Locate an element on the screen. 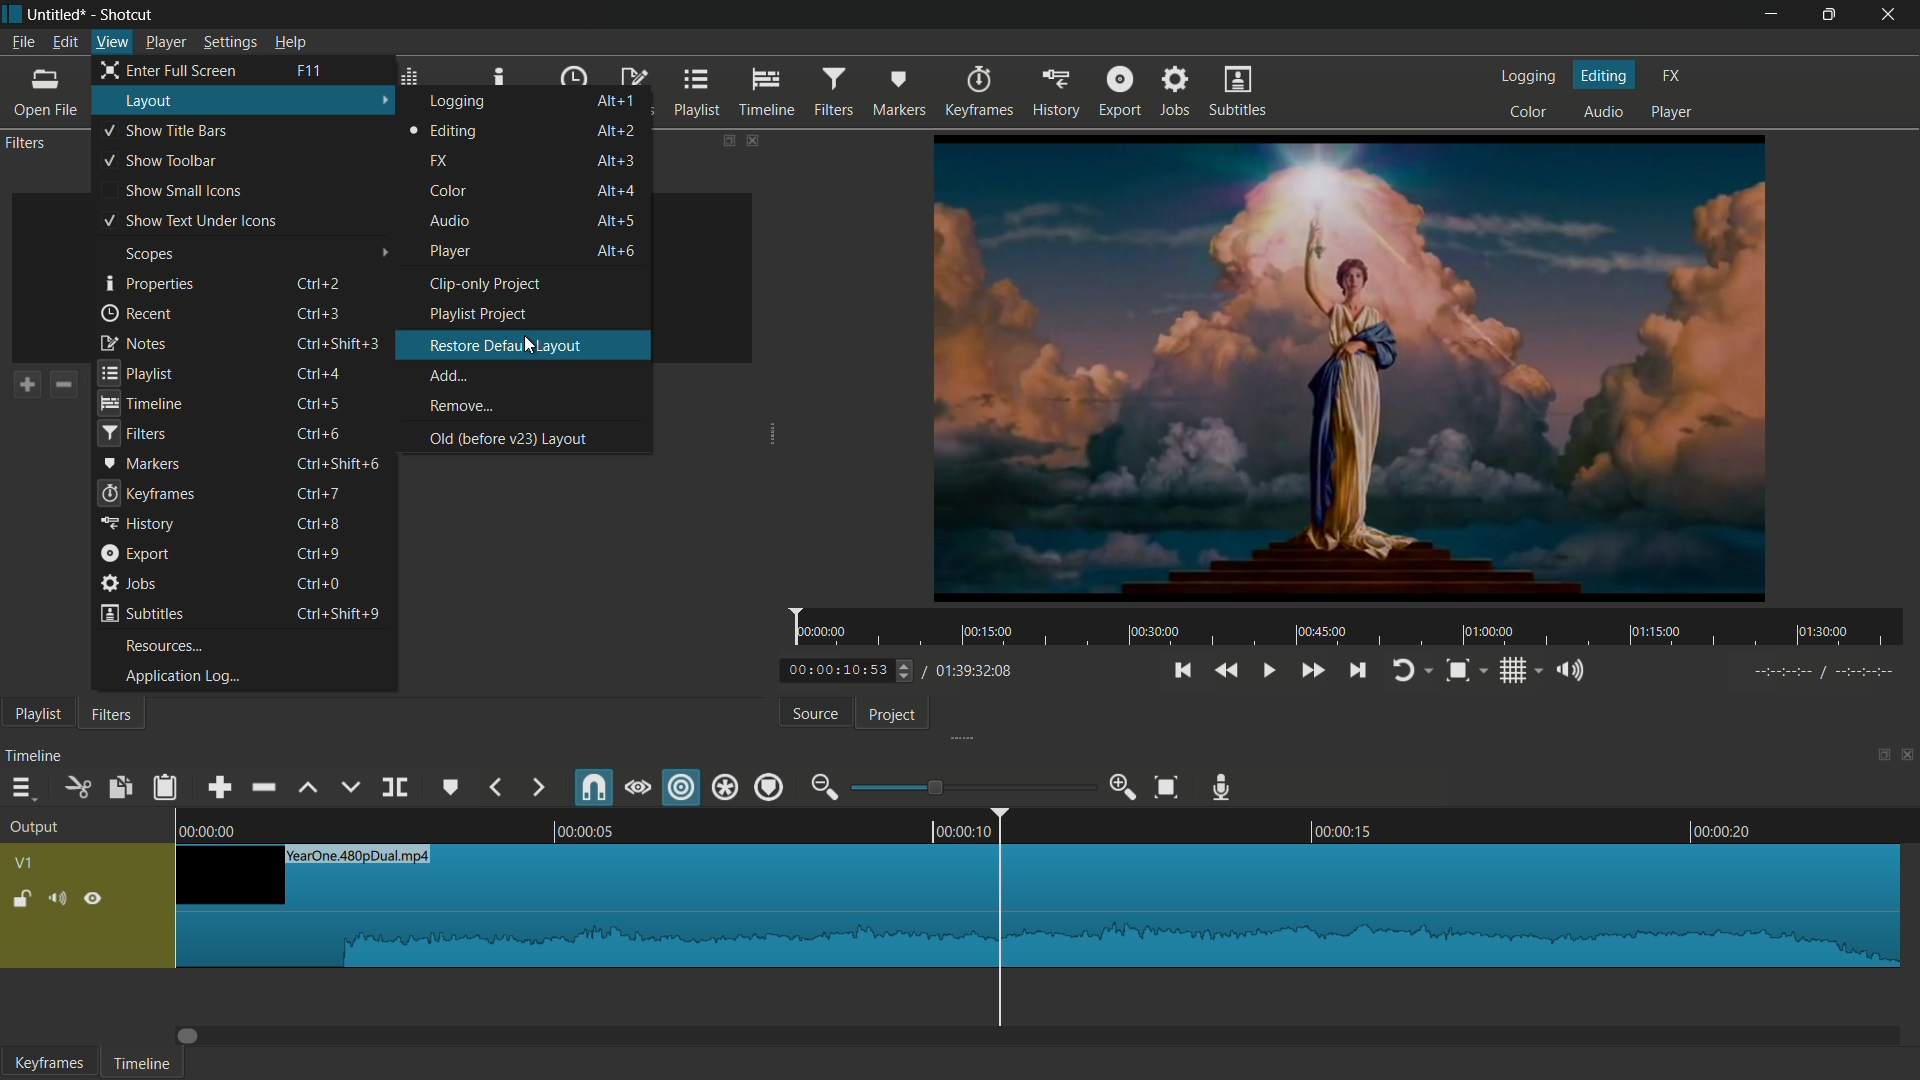  view menu is located at coordinates (113, 42).